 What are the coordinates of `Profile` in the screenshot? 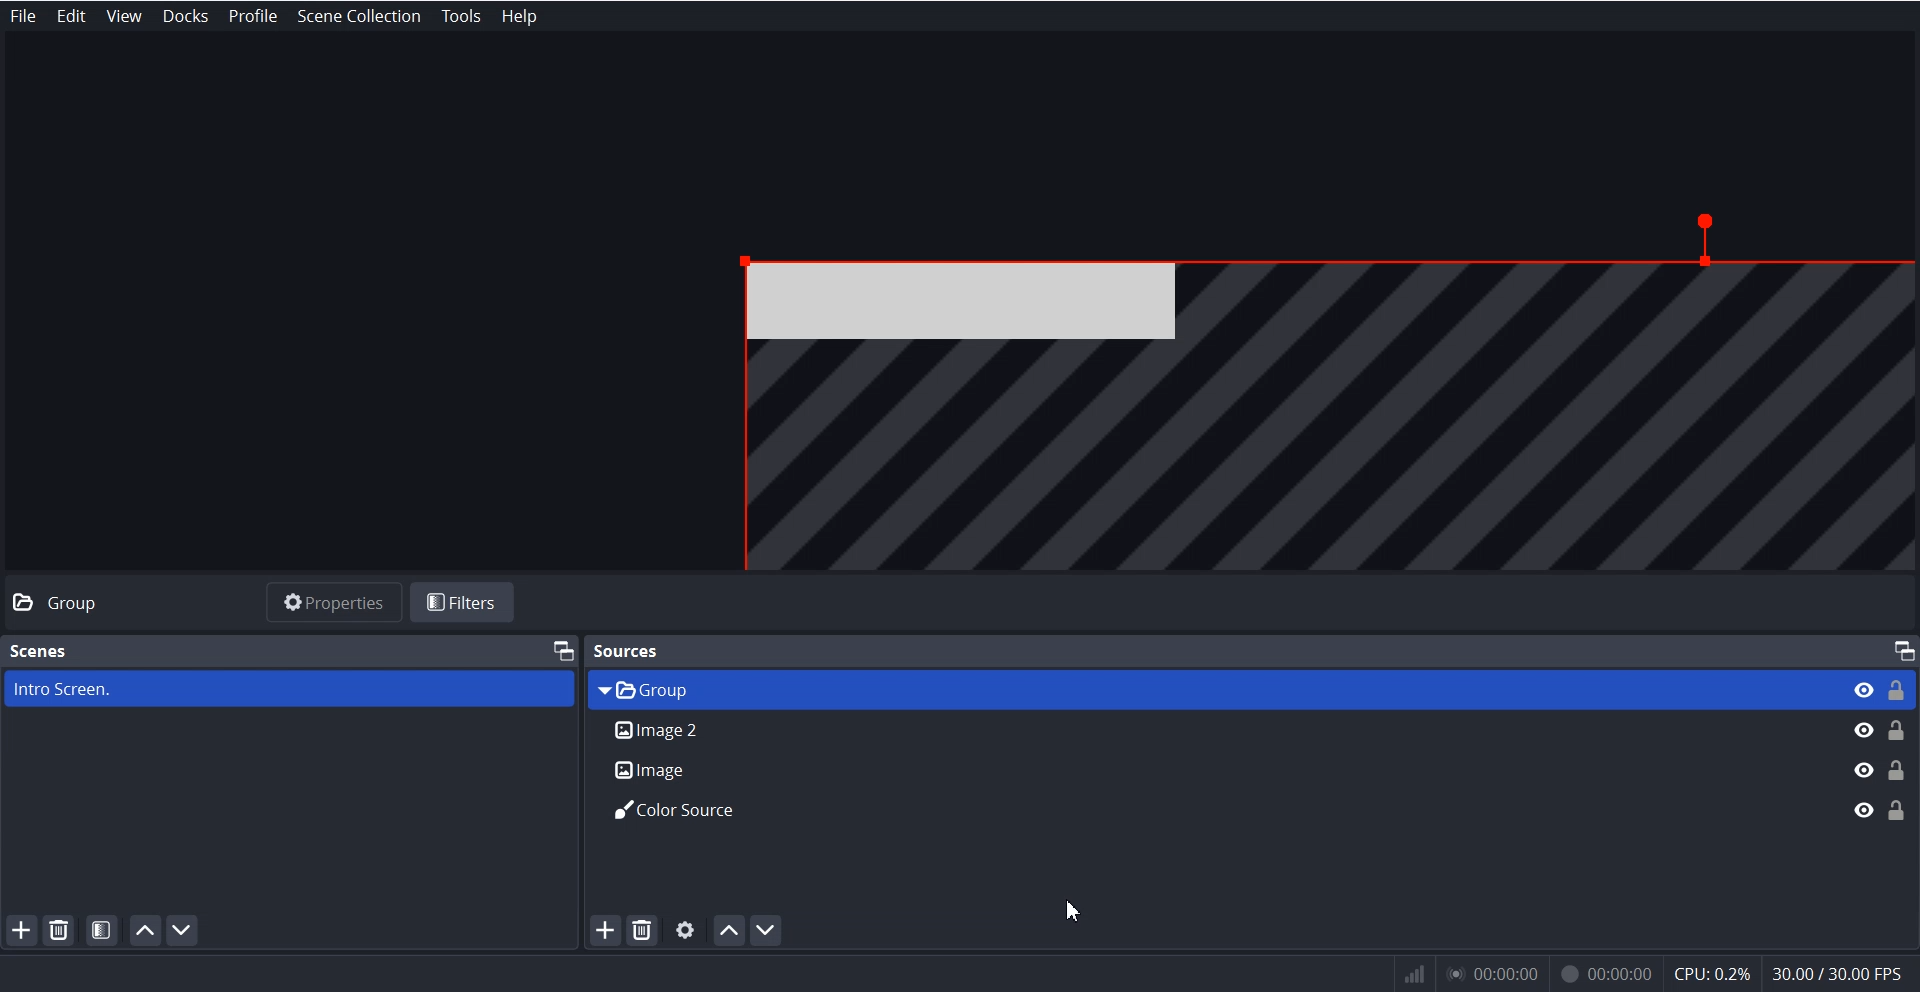 It's located at (253, 16).